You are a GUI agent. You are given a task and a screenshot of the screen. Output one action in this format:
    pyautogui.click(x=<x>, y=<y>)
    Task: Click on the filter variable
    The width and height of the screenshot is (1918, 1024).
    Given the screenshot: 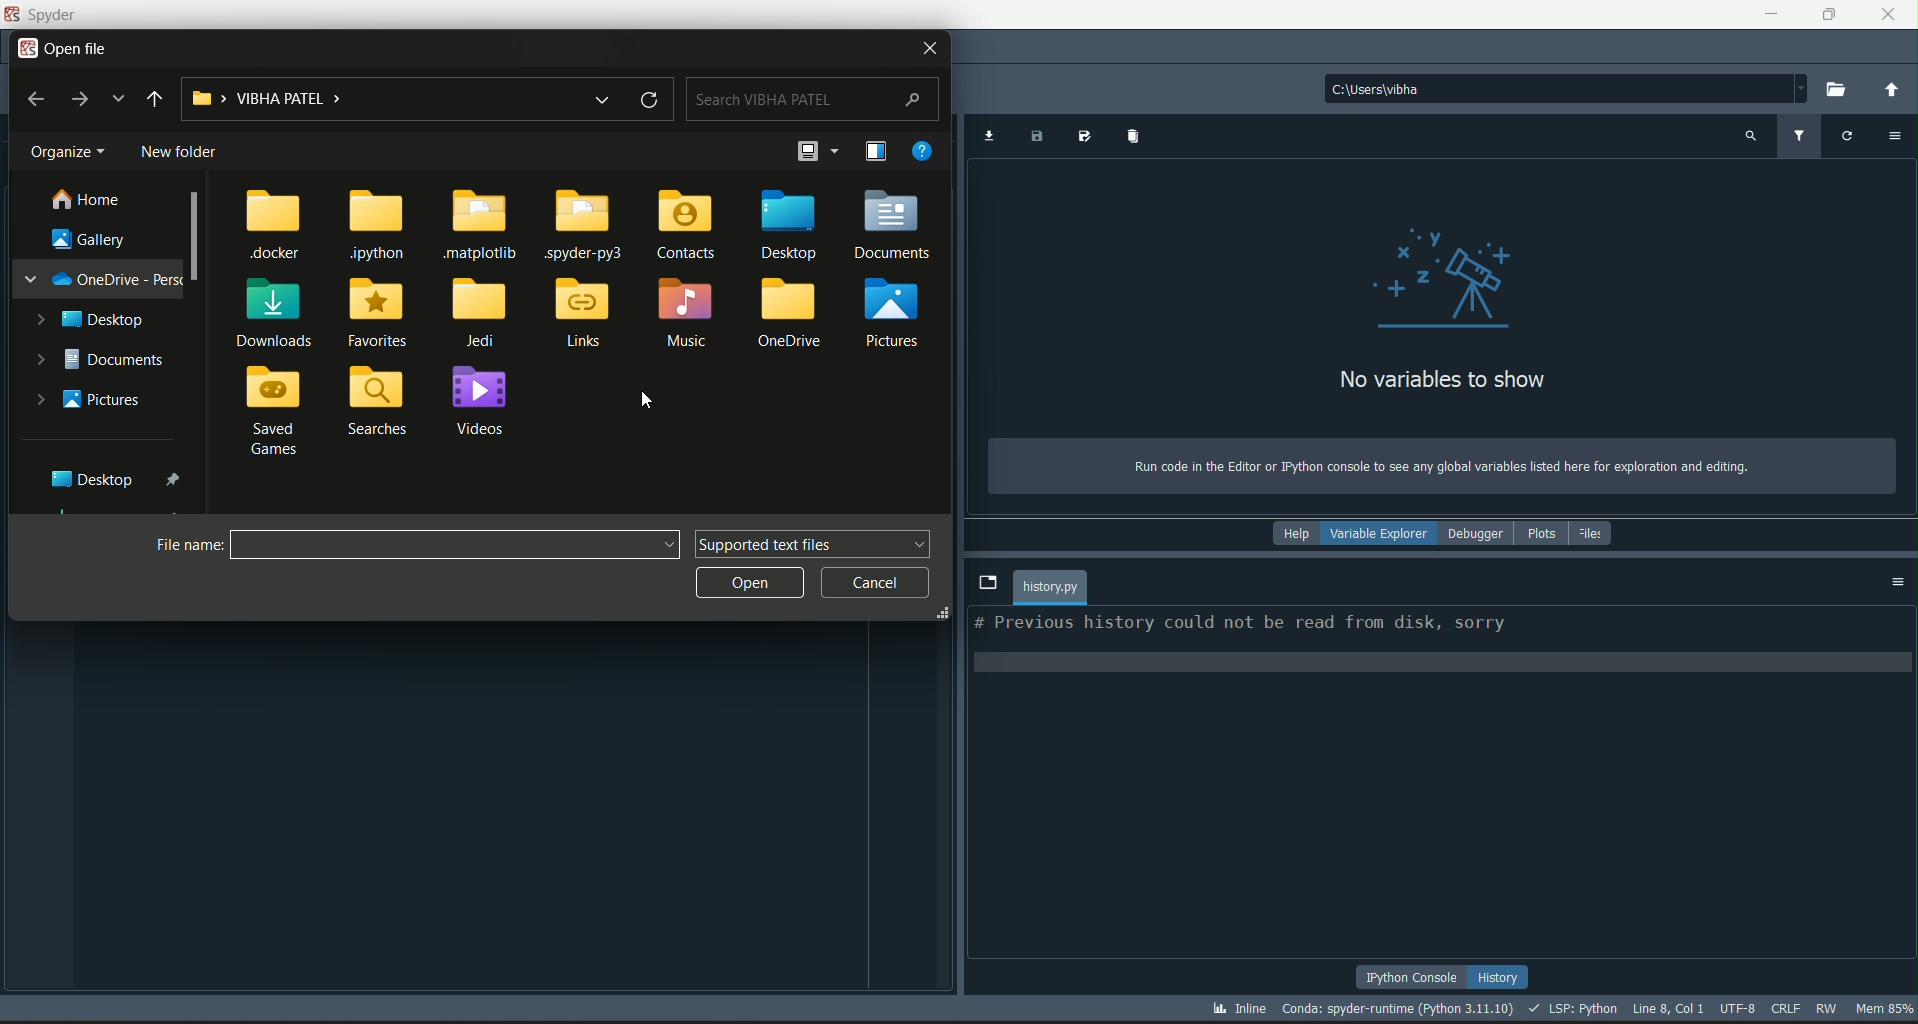 What is the action you would take?
    pyautogui.click(x=1800, y=136)
    